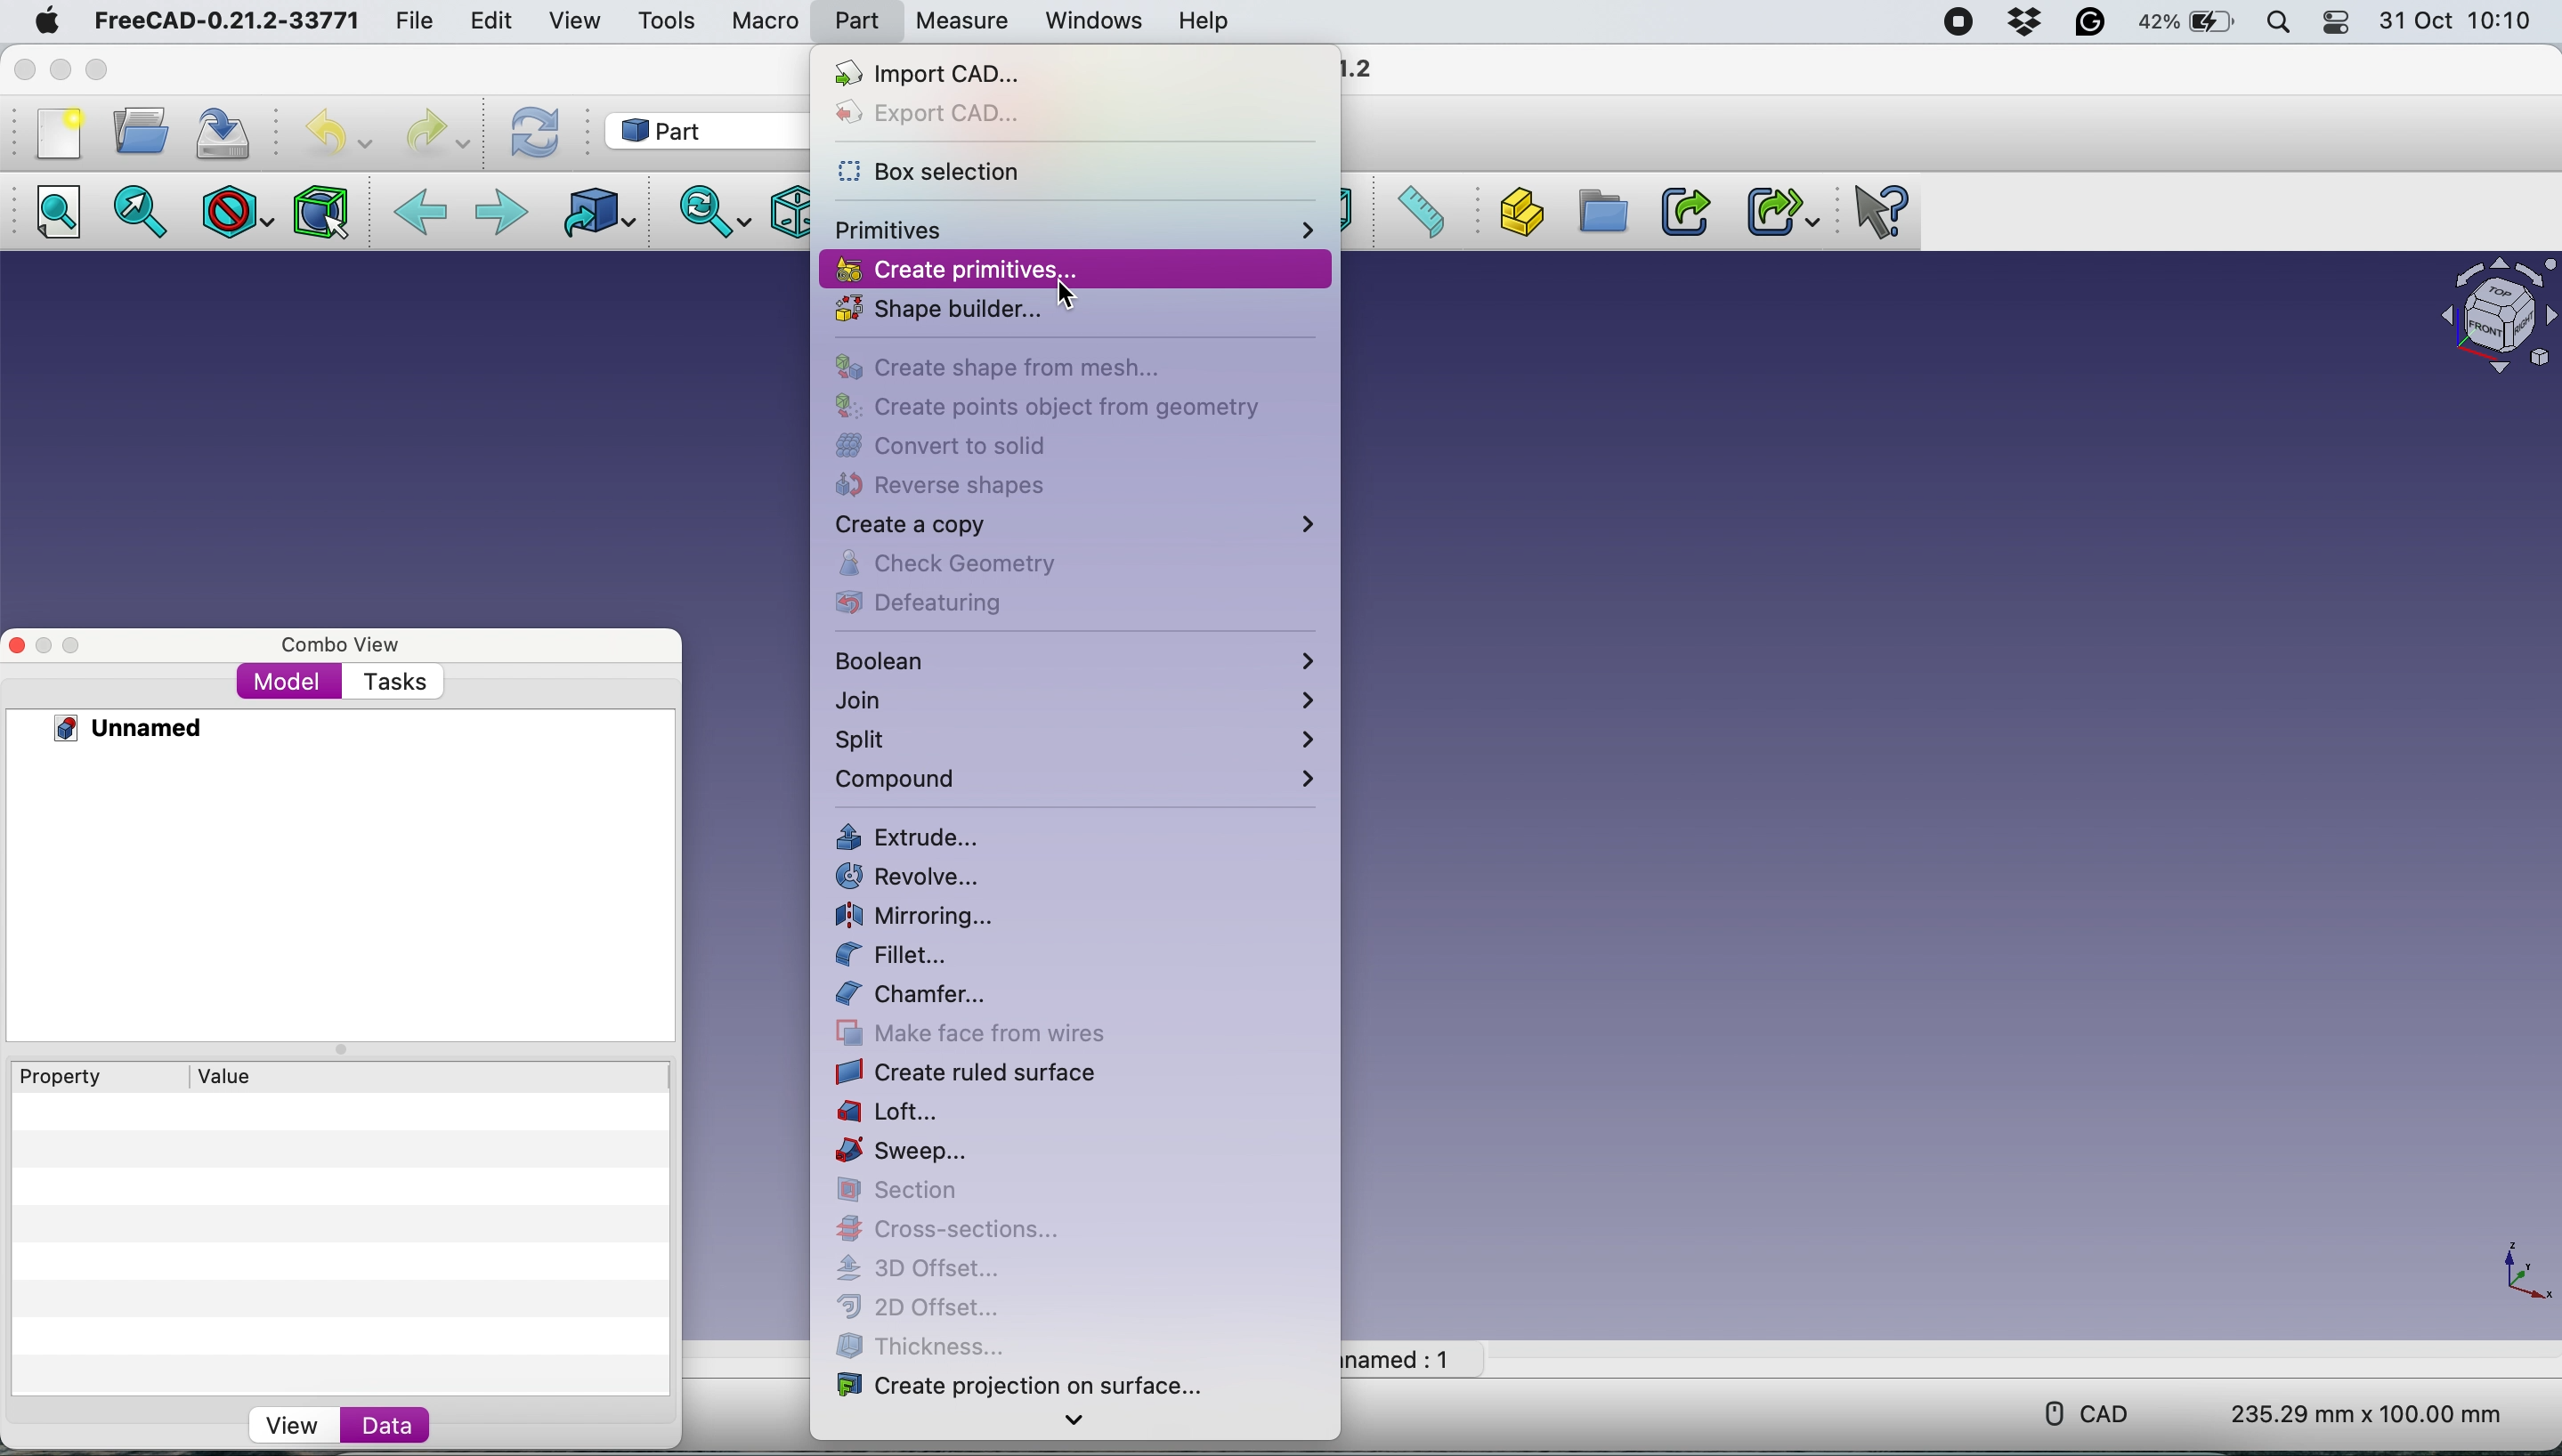 This screenshot has height=1456, width=2562. What do you see at coordinates (912, 839) in the screenshot?
I see `extrude` at bounding box center [912, 839].